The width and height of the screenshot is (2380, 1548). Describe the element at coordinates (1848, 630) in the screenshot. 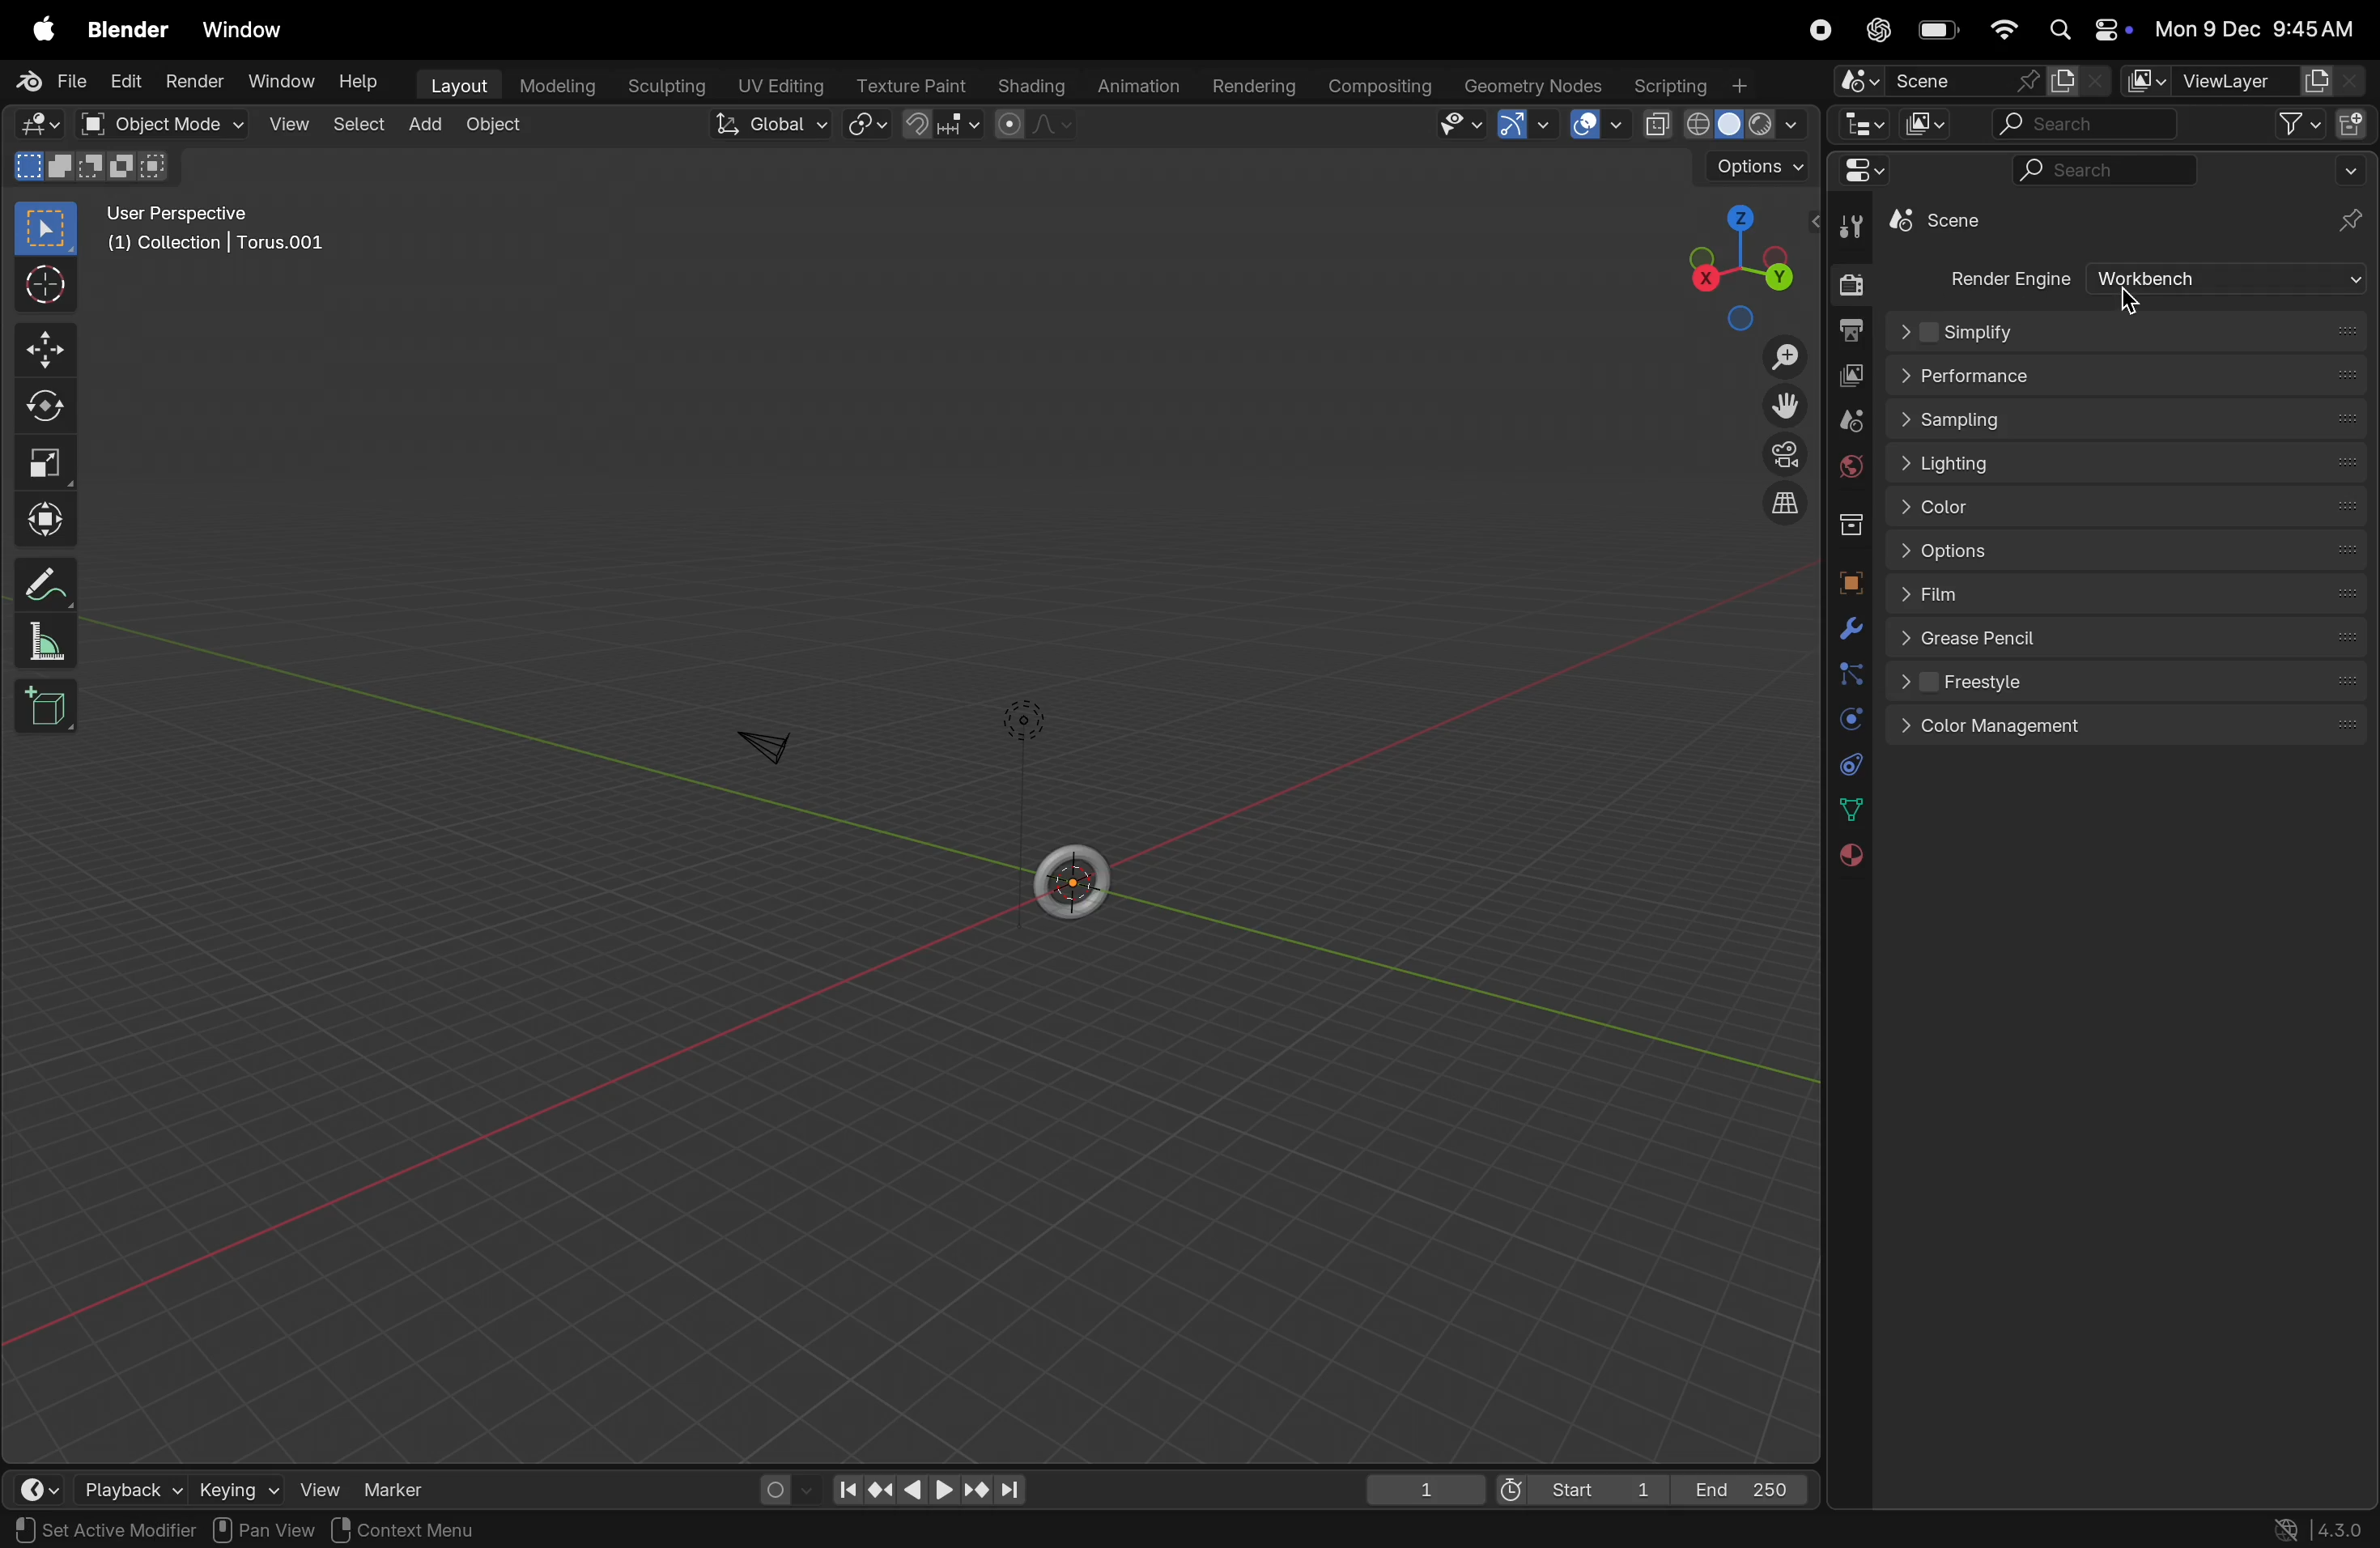

I see `modifiers` at that location.